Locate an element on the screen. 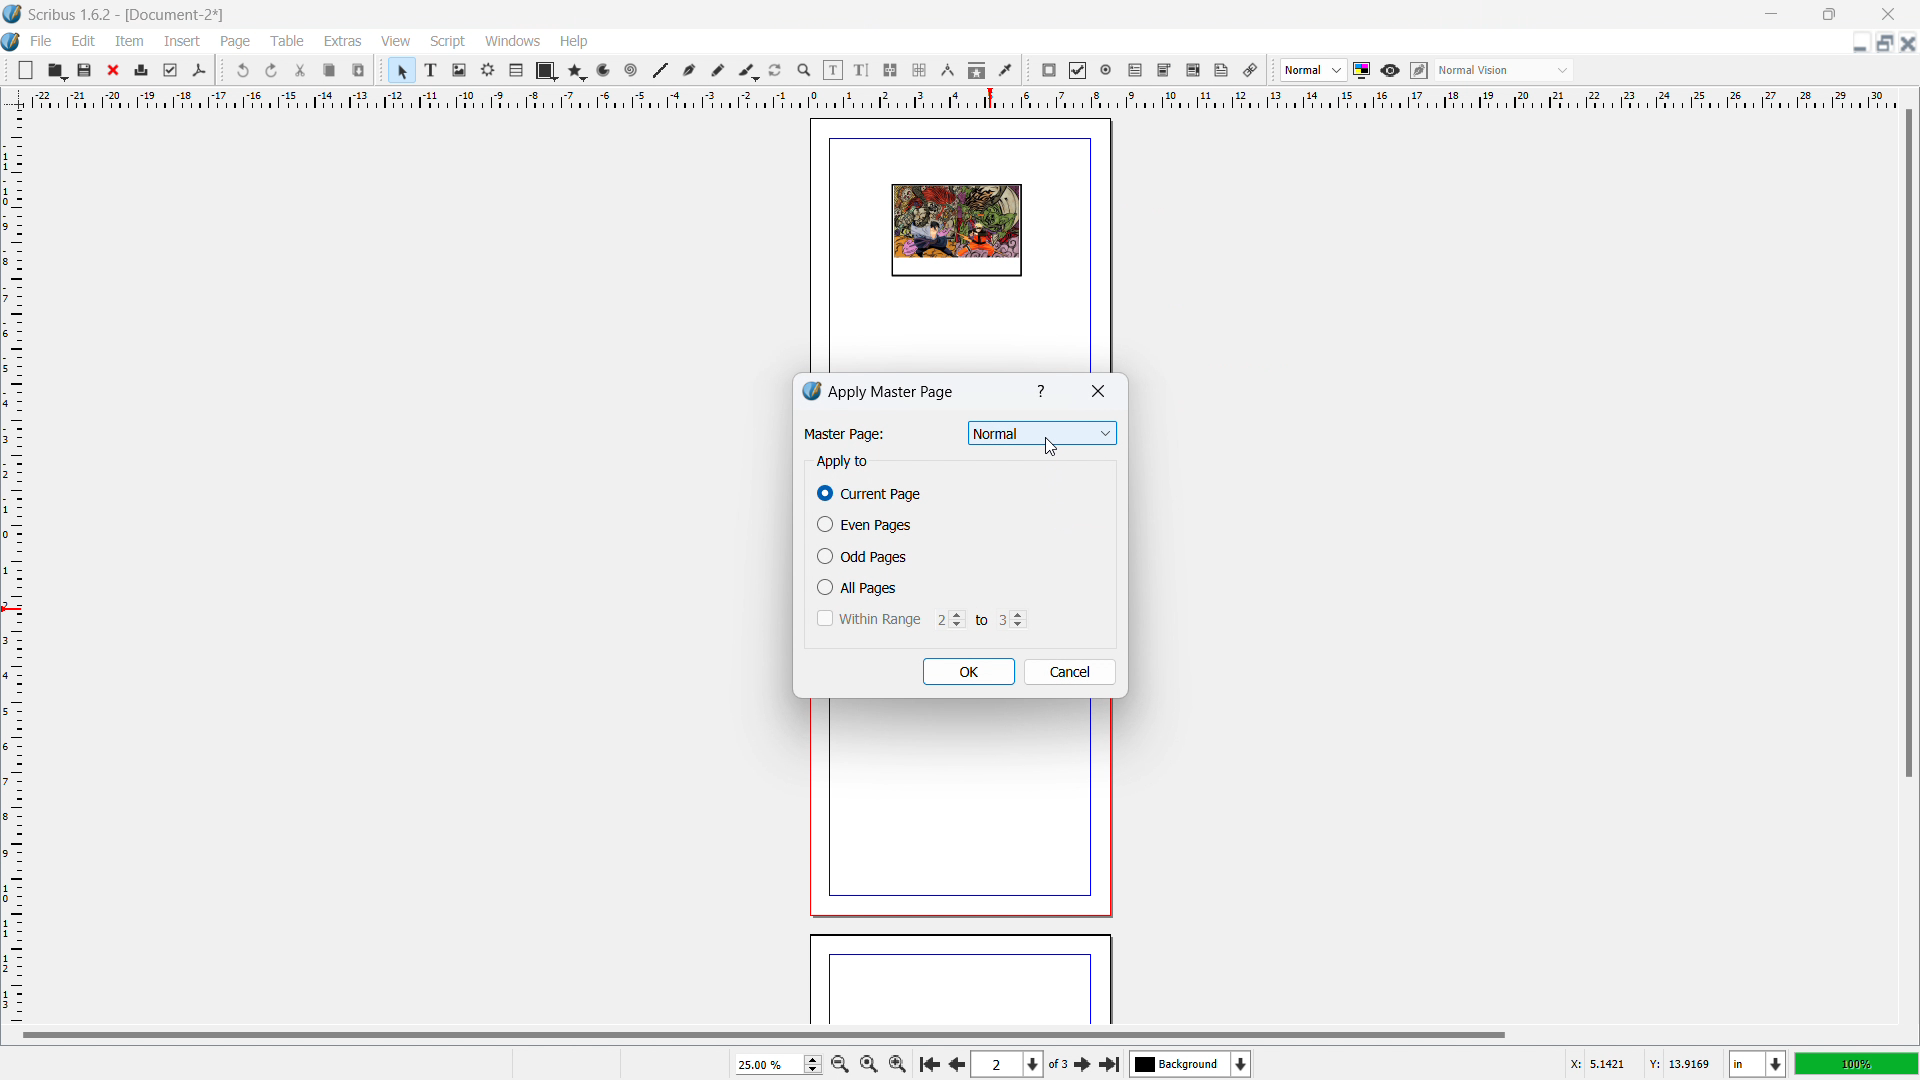  vertical ruler is located at coordinates (12, 567).